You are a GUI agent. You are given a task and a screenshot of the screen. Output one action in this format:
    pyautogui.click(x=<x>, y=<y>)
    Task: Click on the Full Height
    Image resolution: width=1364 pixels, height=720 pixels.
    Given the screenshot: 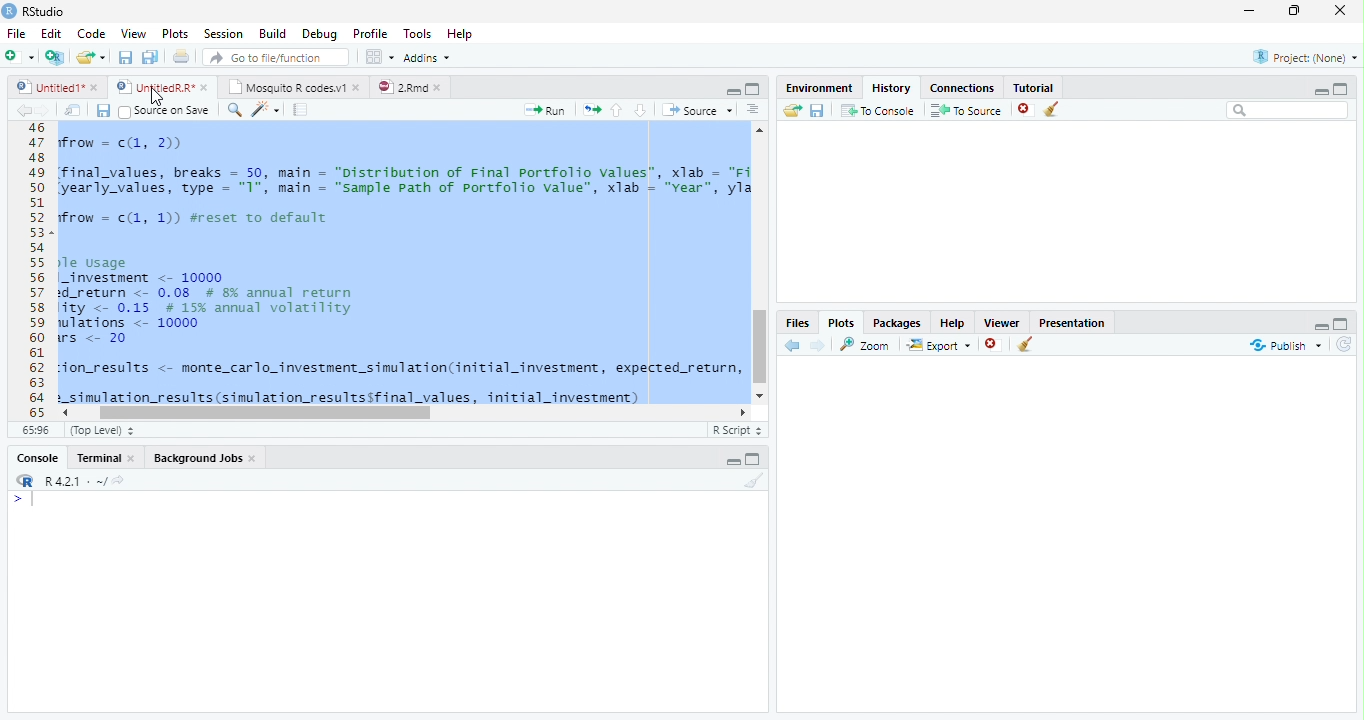 What is the action you would take?
    pyautogui.click(x=1342, y=87)
    